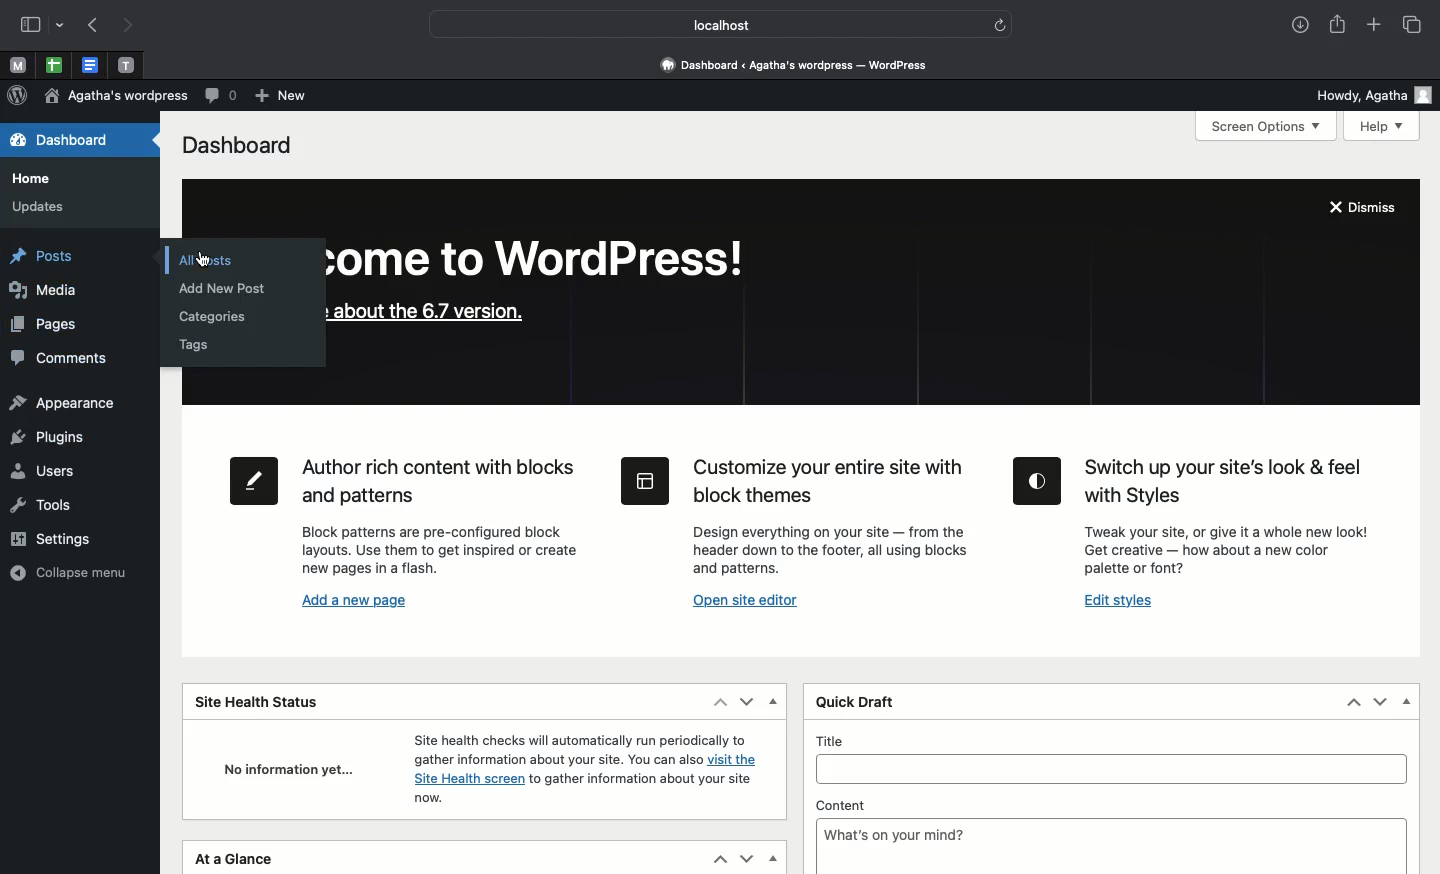 The image size is (1440, 874). What do you see at coordinates (283, 769) in the screenshot?
I see `No information yet` at bounding box center [283, 769].